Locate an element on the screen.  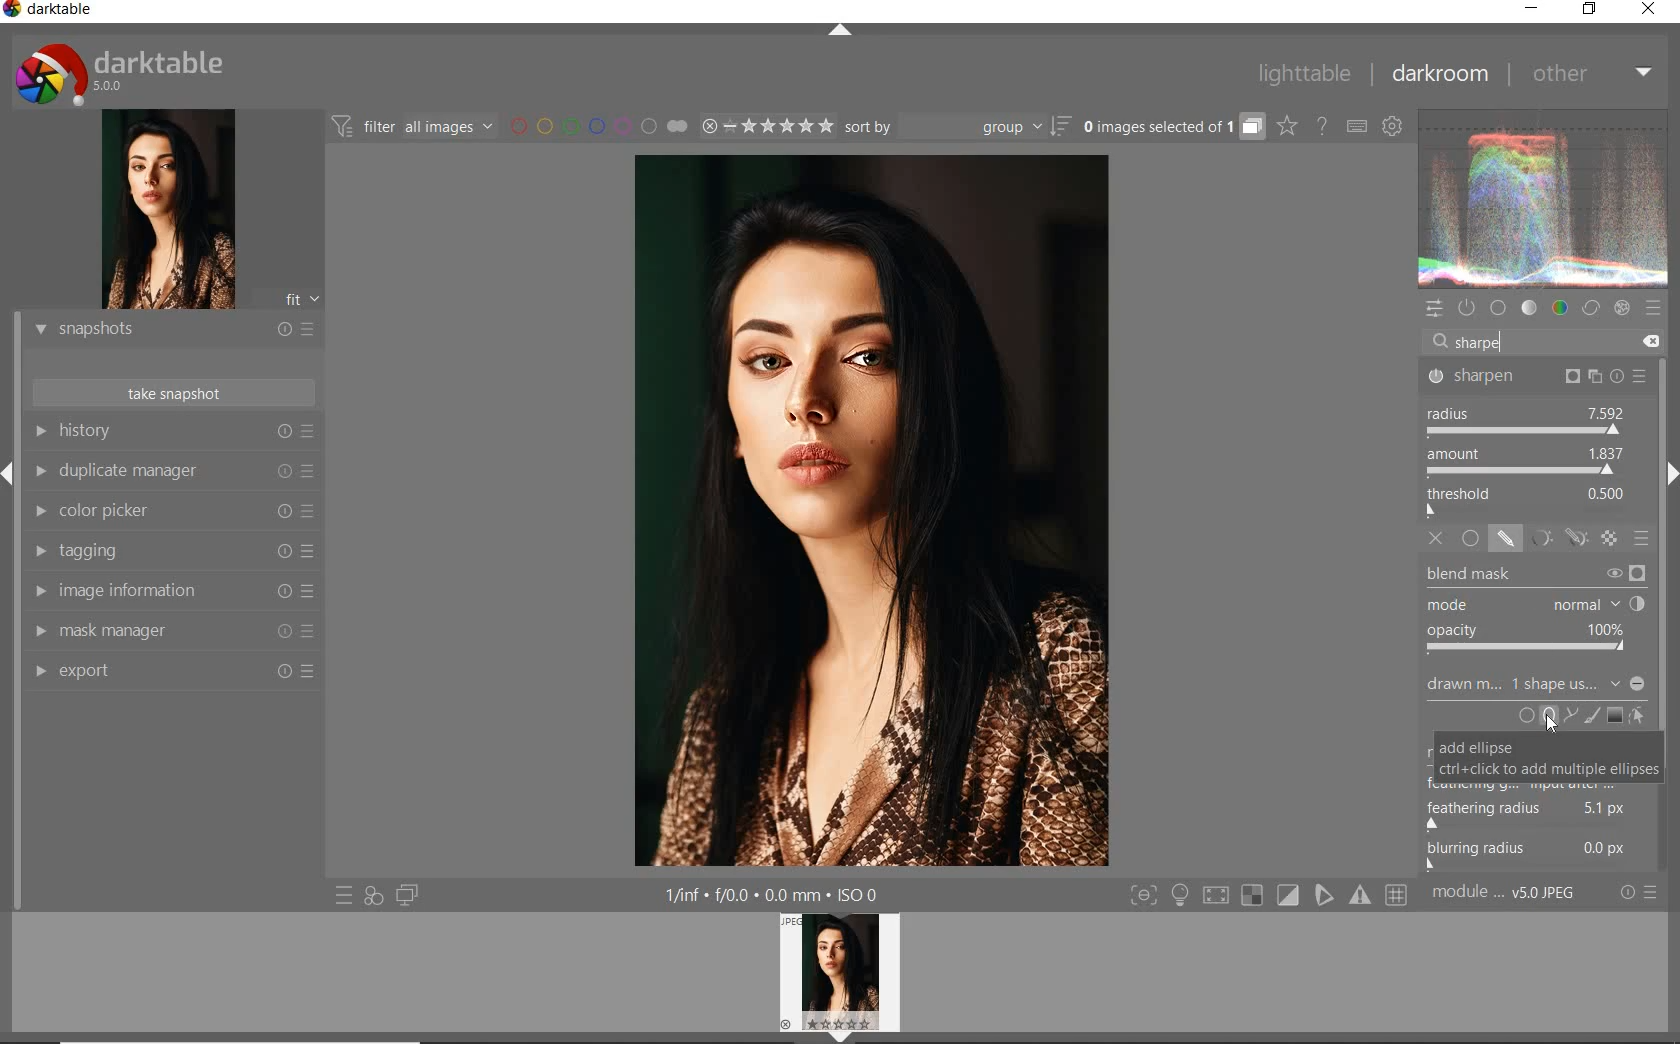
MODULE is located at coordinates (1508, 897).